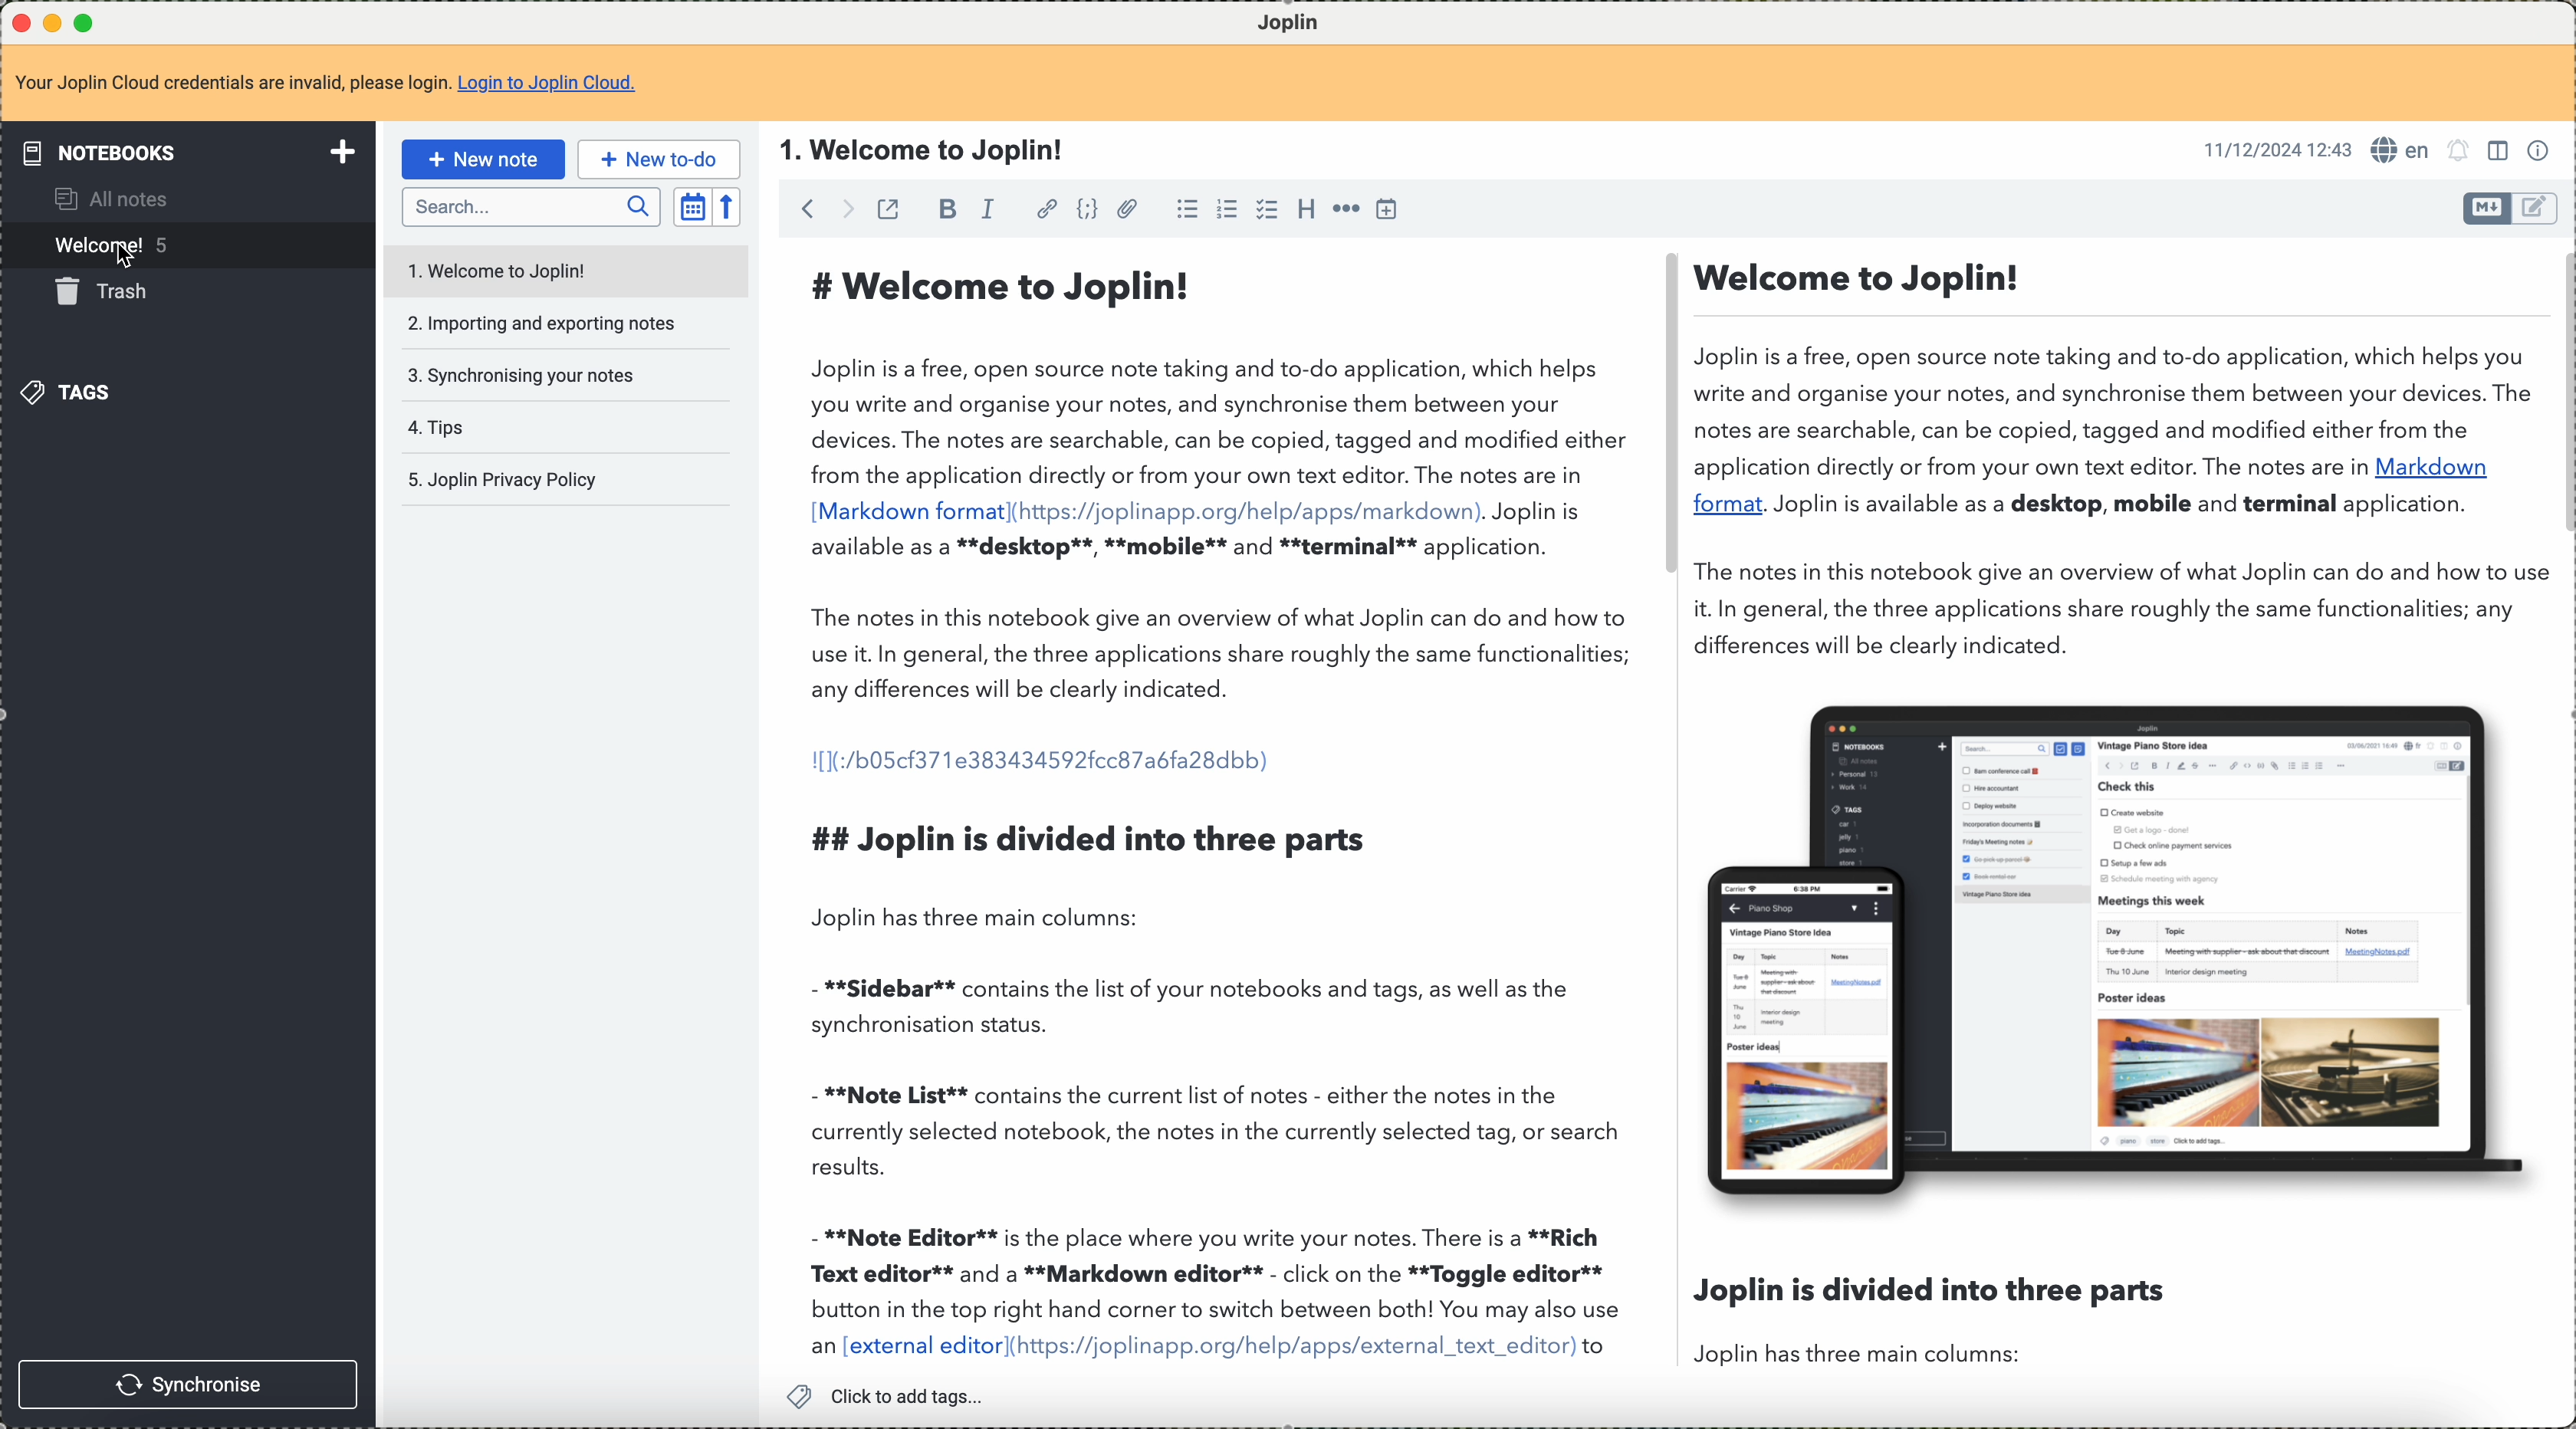  What do you see at coordinates (2501, 151) in the screenshot?
I see `toggle editor layouts` at bounding box center [2501, 151].